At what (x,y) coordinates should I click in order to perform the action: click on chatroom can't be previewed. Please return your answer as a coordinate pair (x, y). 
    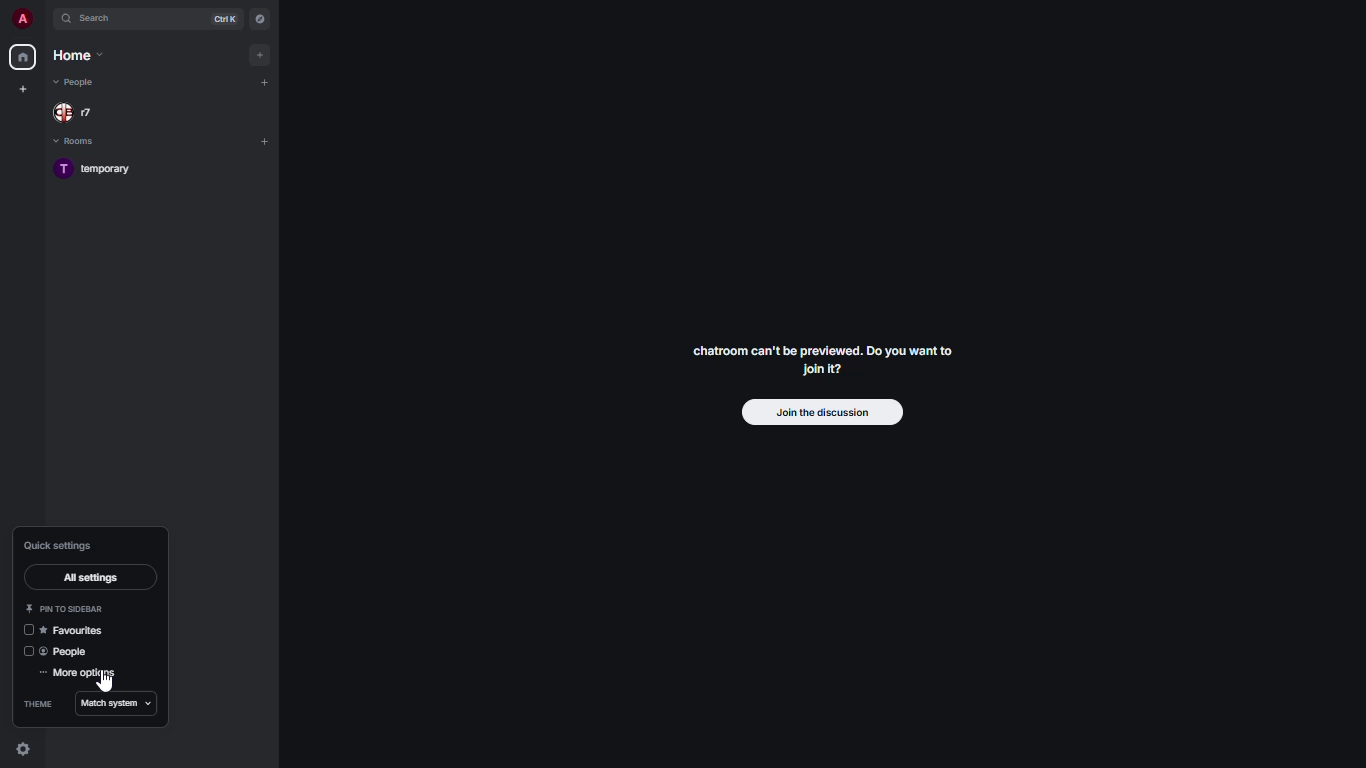
    Looking at the image, I should click on (819, 360).